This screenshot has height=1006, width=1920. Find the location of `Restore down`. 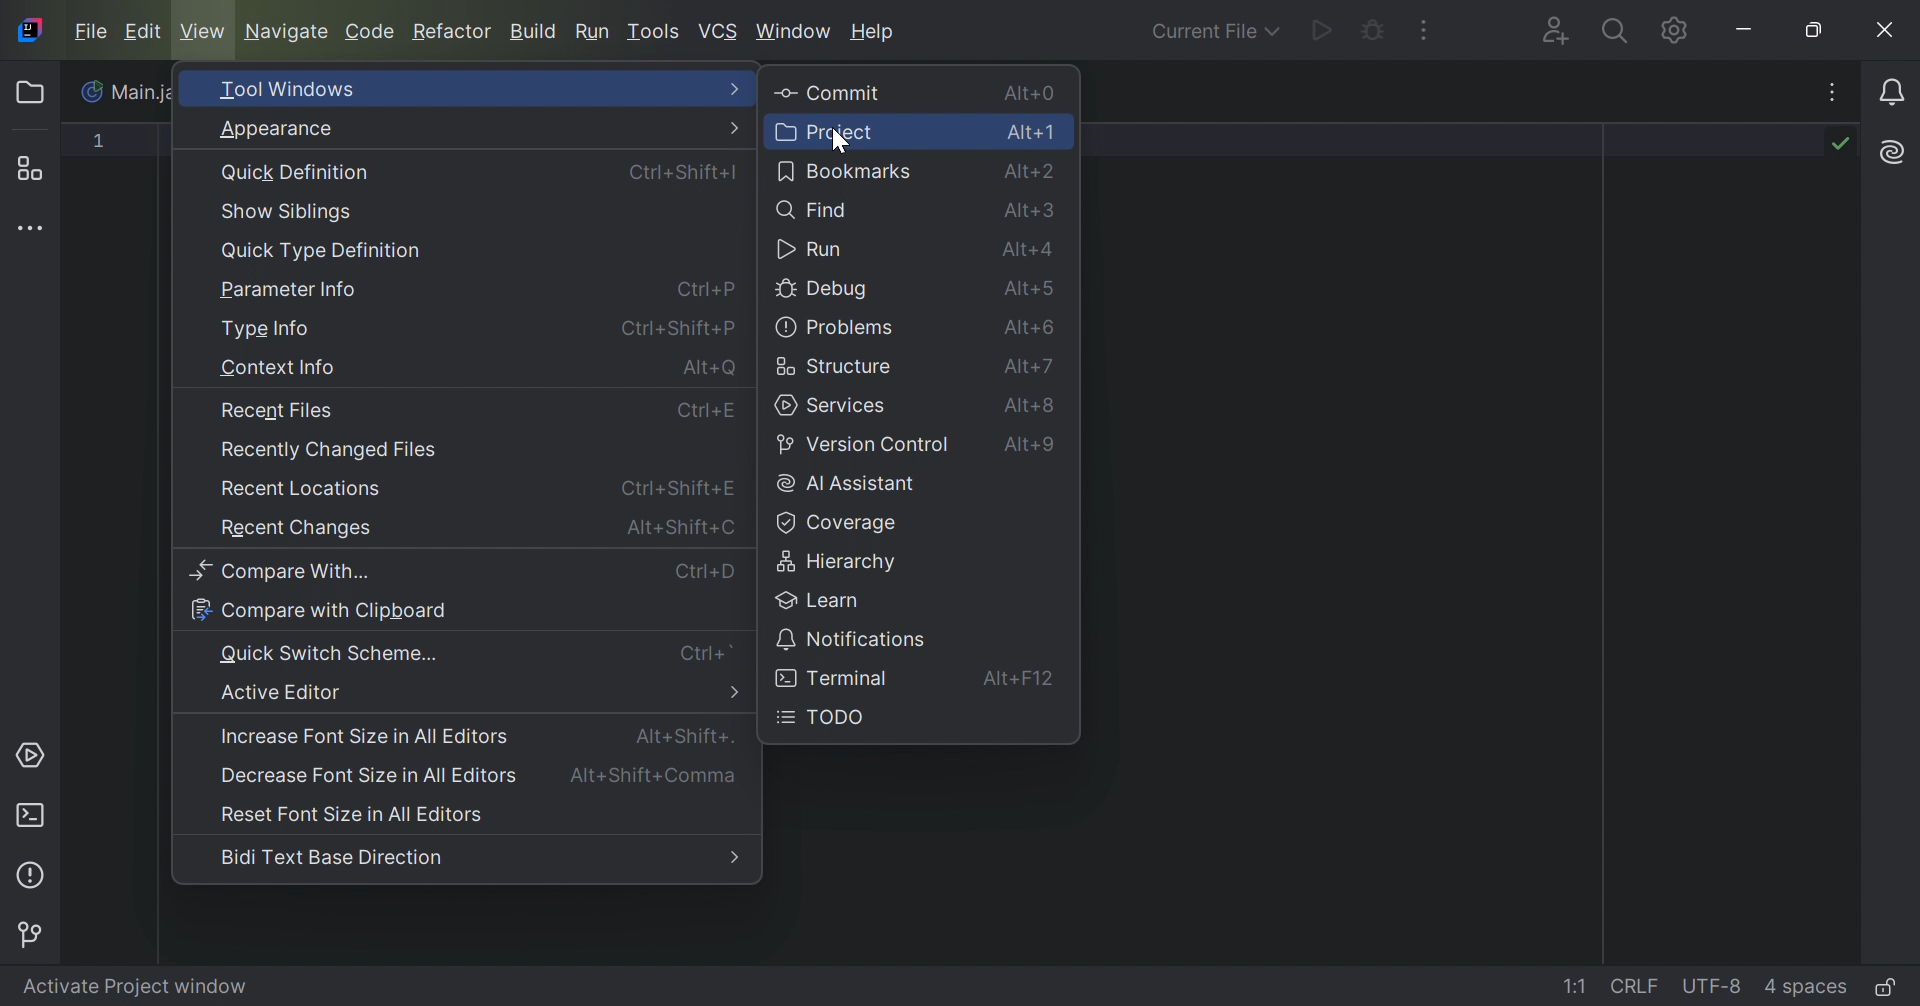

Restore down is located at coordinates (1821, 30).